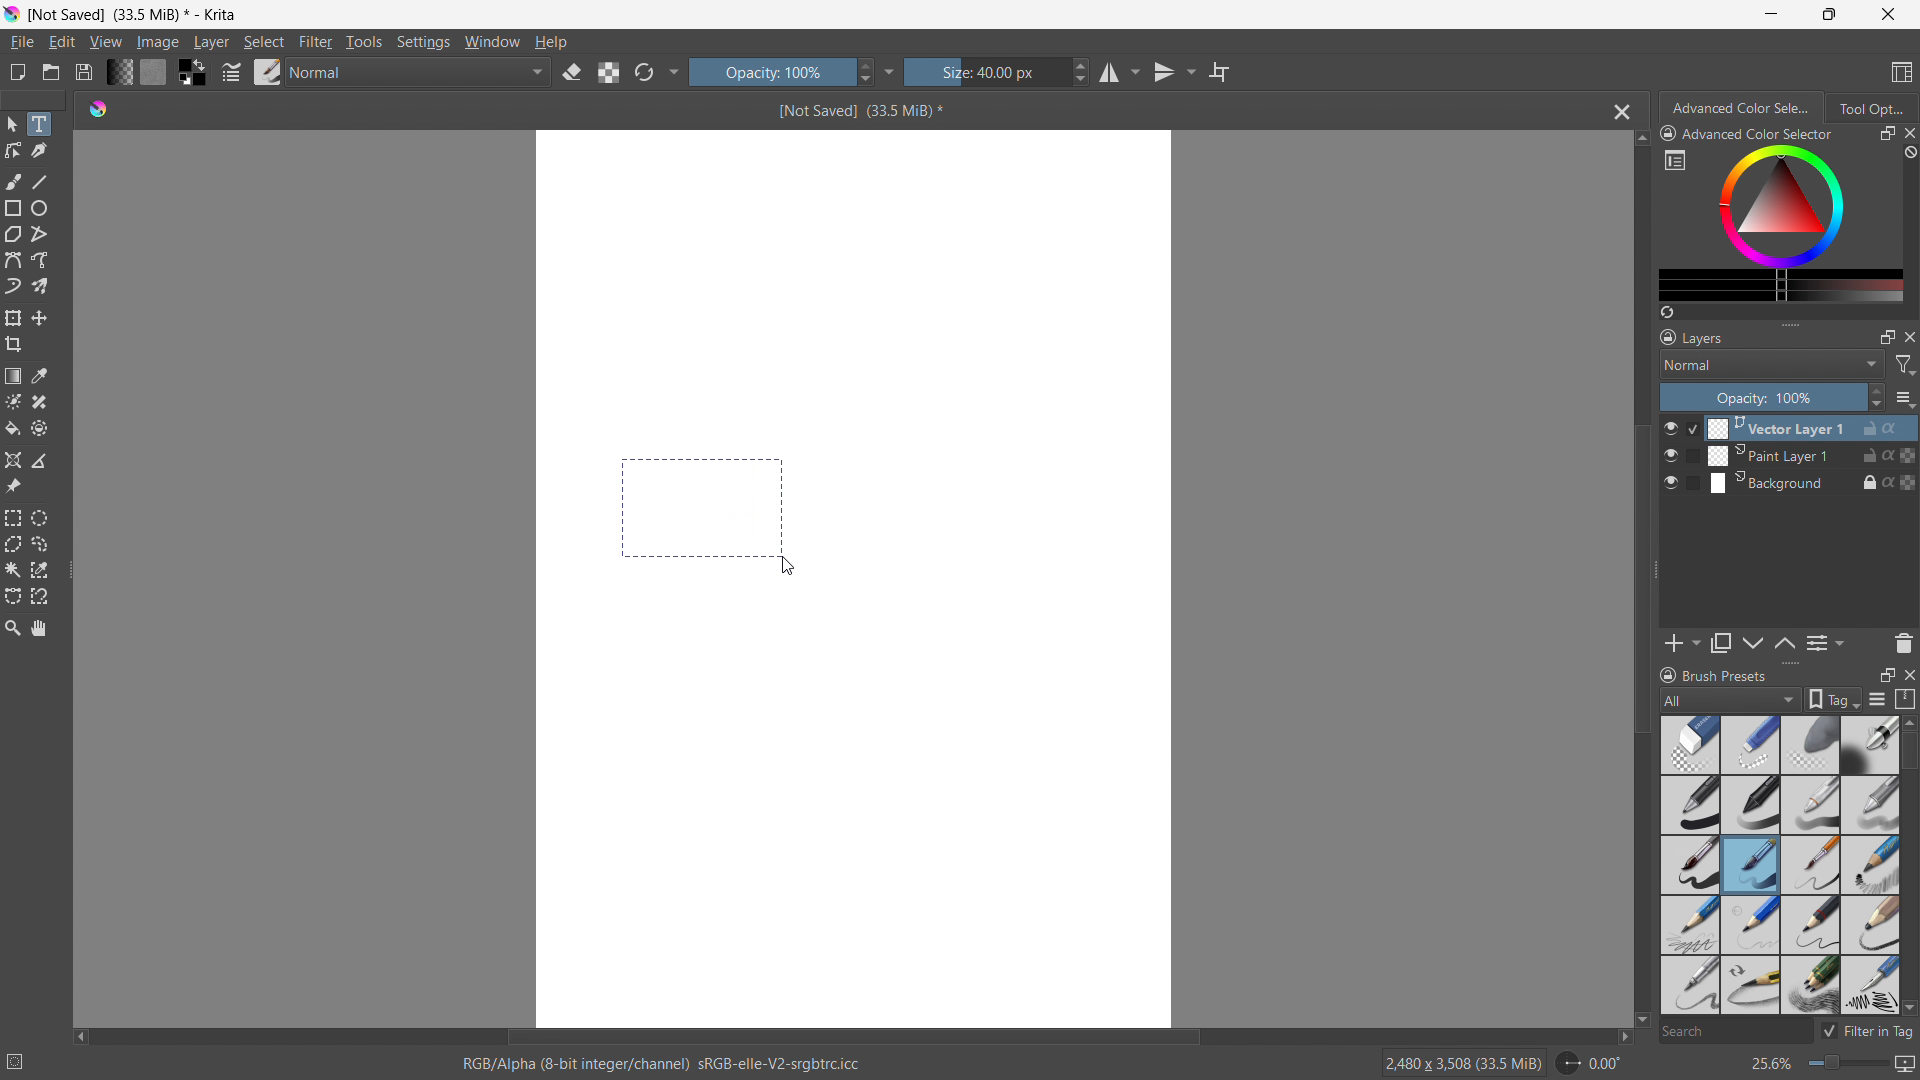 The height and width of the screenshot is (1080, 1920). What do you see at coordinates (662, 1066) in the screenshot?
I see `RGB/ Alpha (8- bit integer/ channel)` at bounding box center [662, 1066].